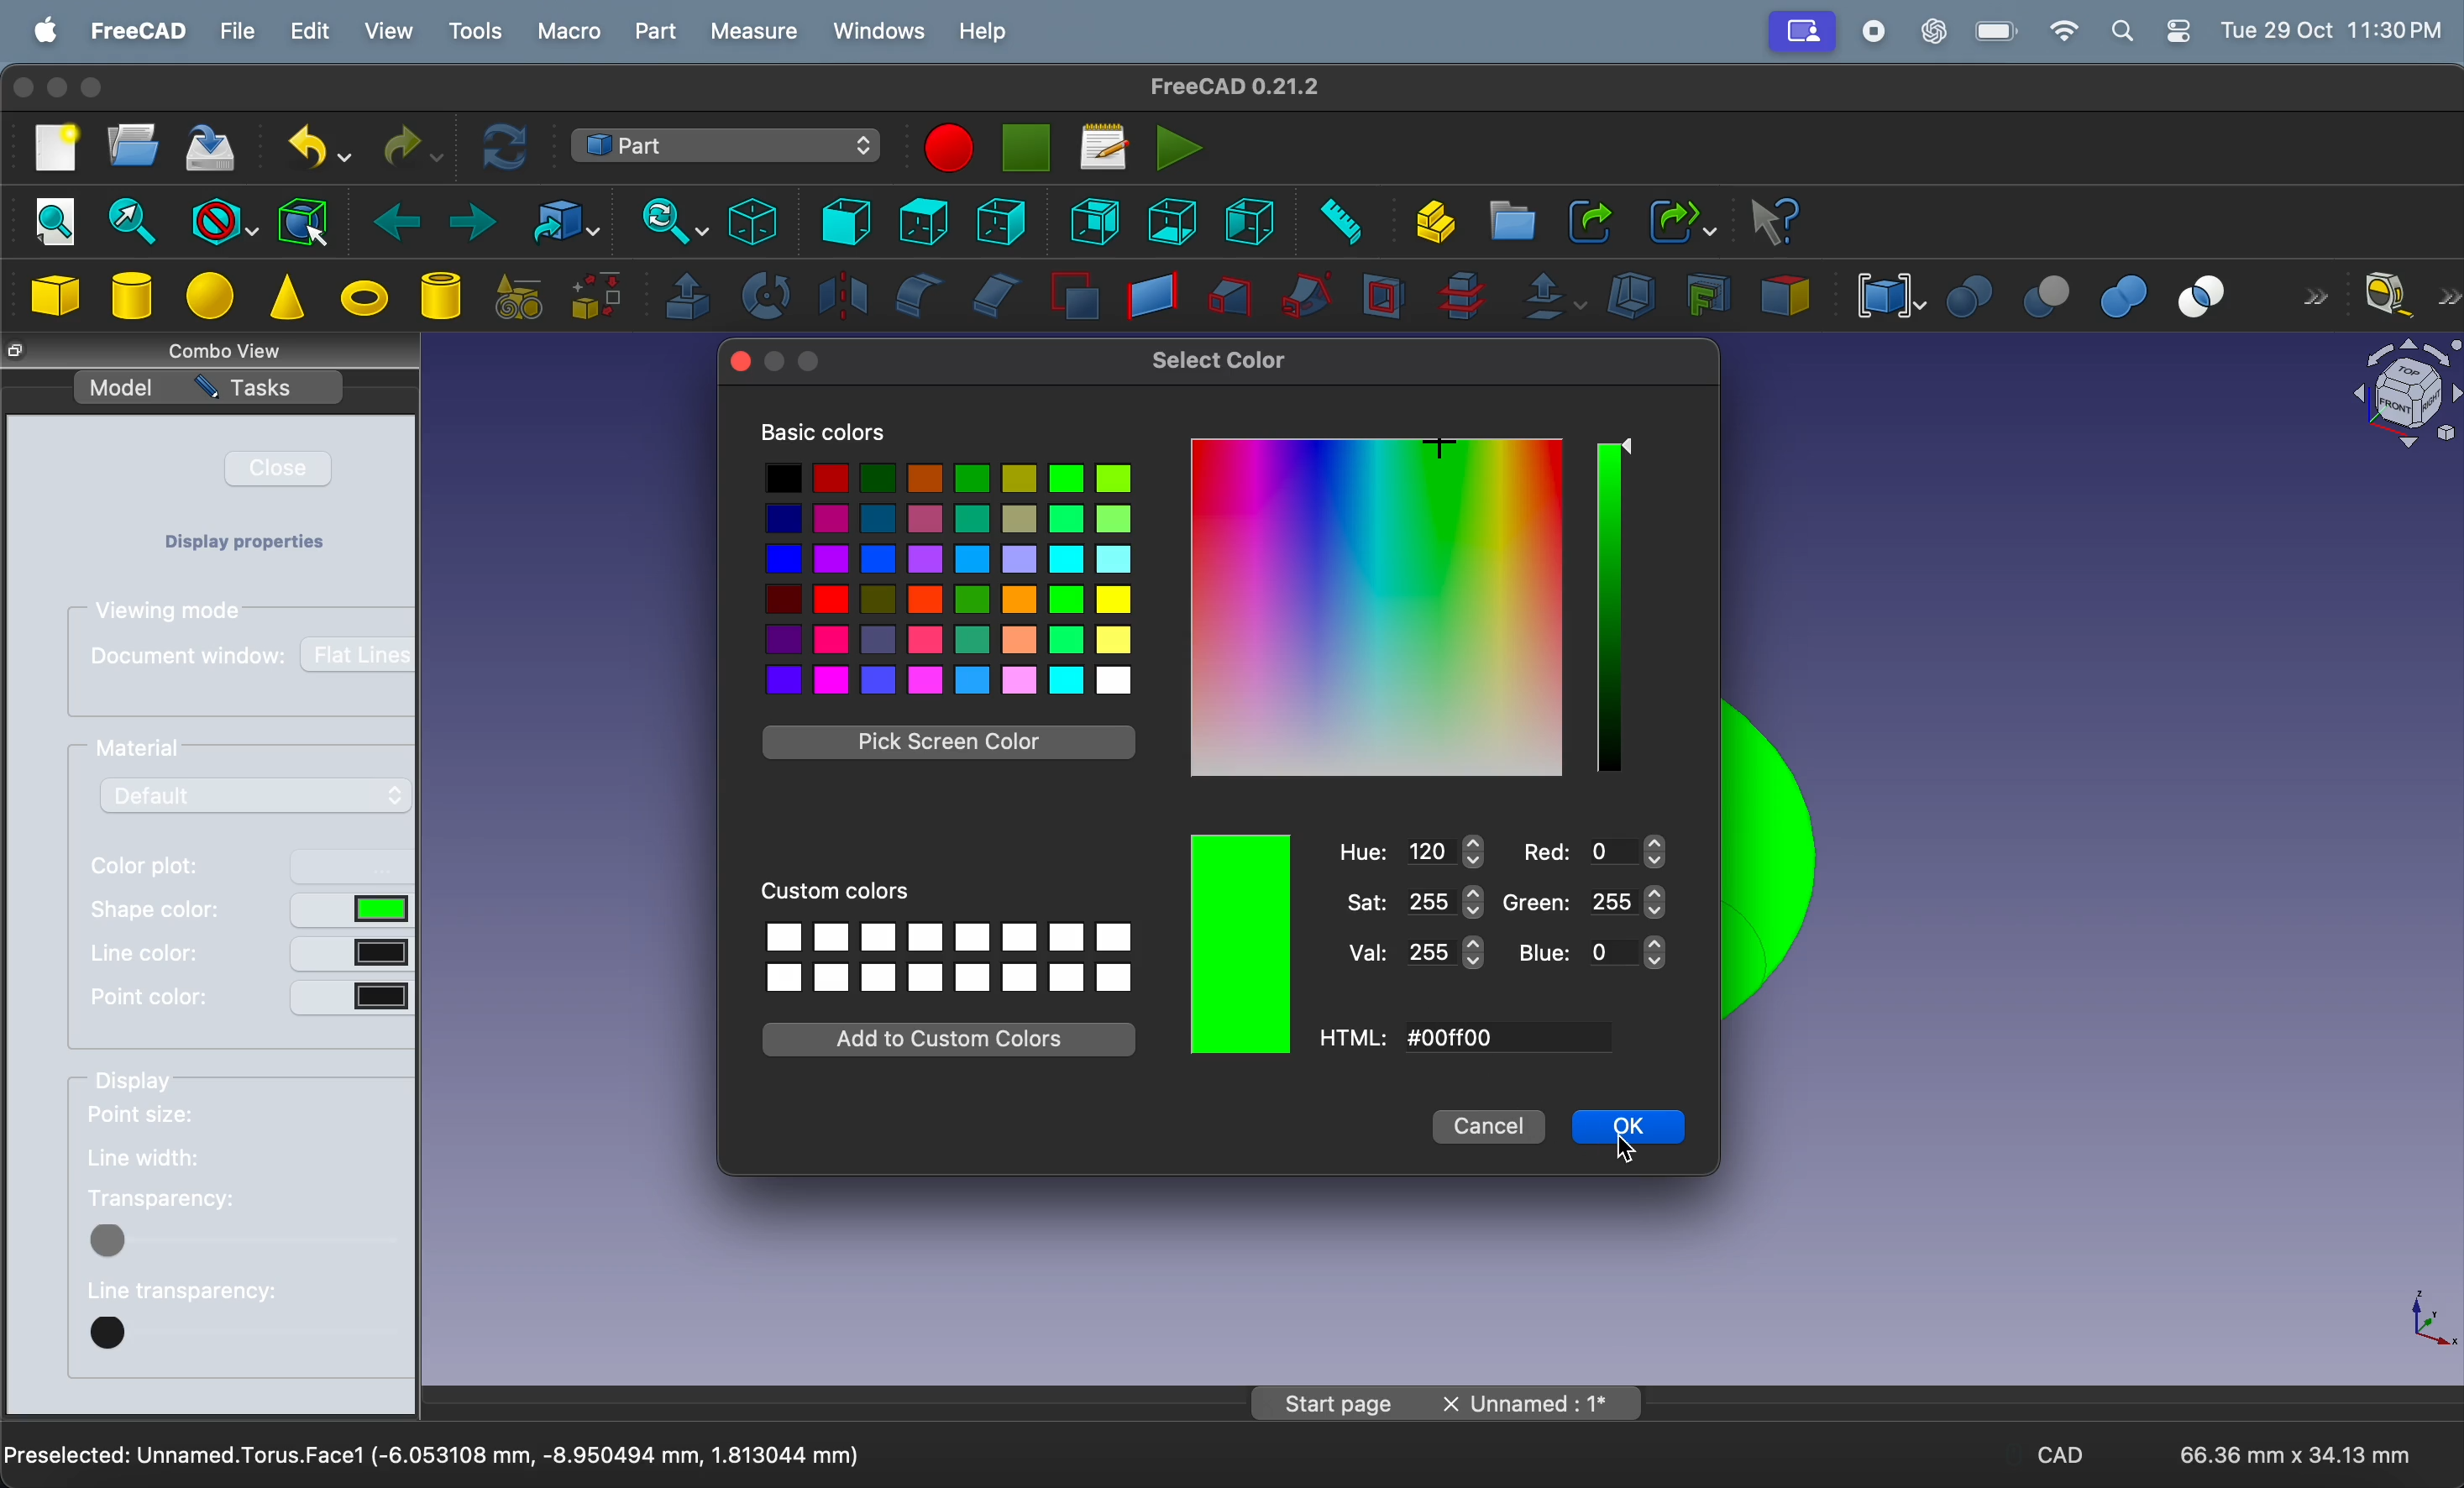 Image resolution: width=2464 pixels, height=1488 pixels. I want to click on maximize, so click(809, 361).